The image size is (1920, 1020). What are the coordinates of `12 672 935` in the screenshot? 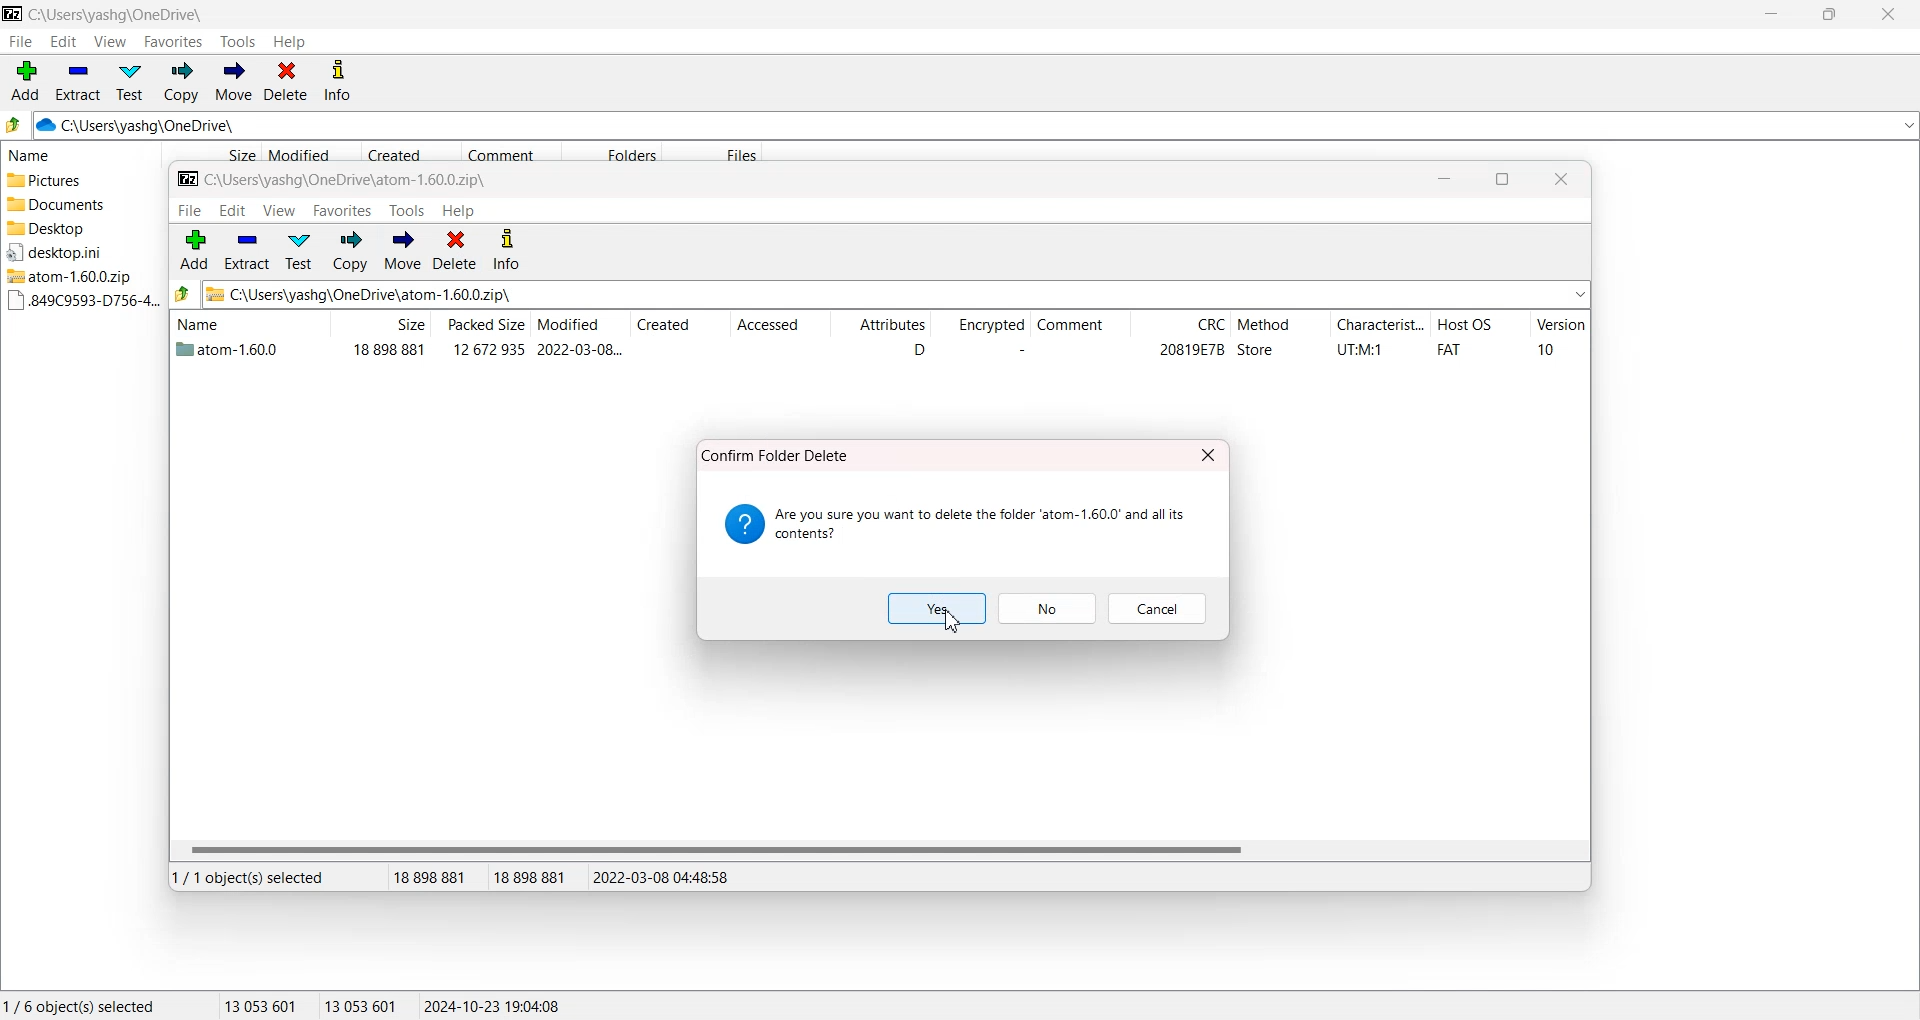 It's located at (489, 349).